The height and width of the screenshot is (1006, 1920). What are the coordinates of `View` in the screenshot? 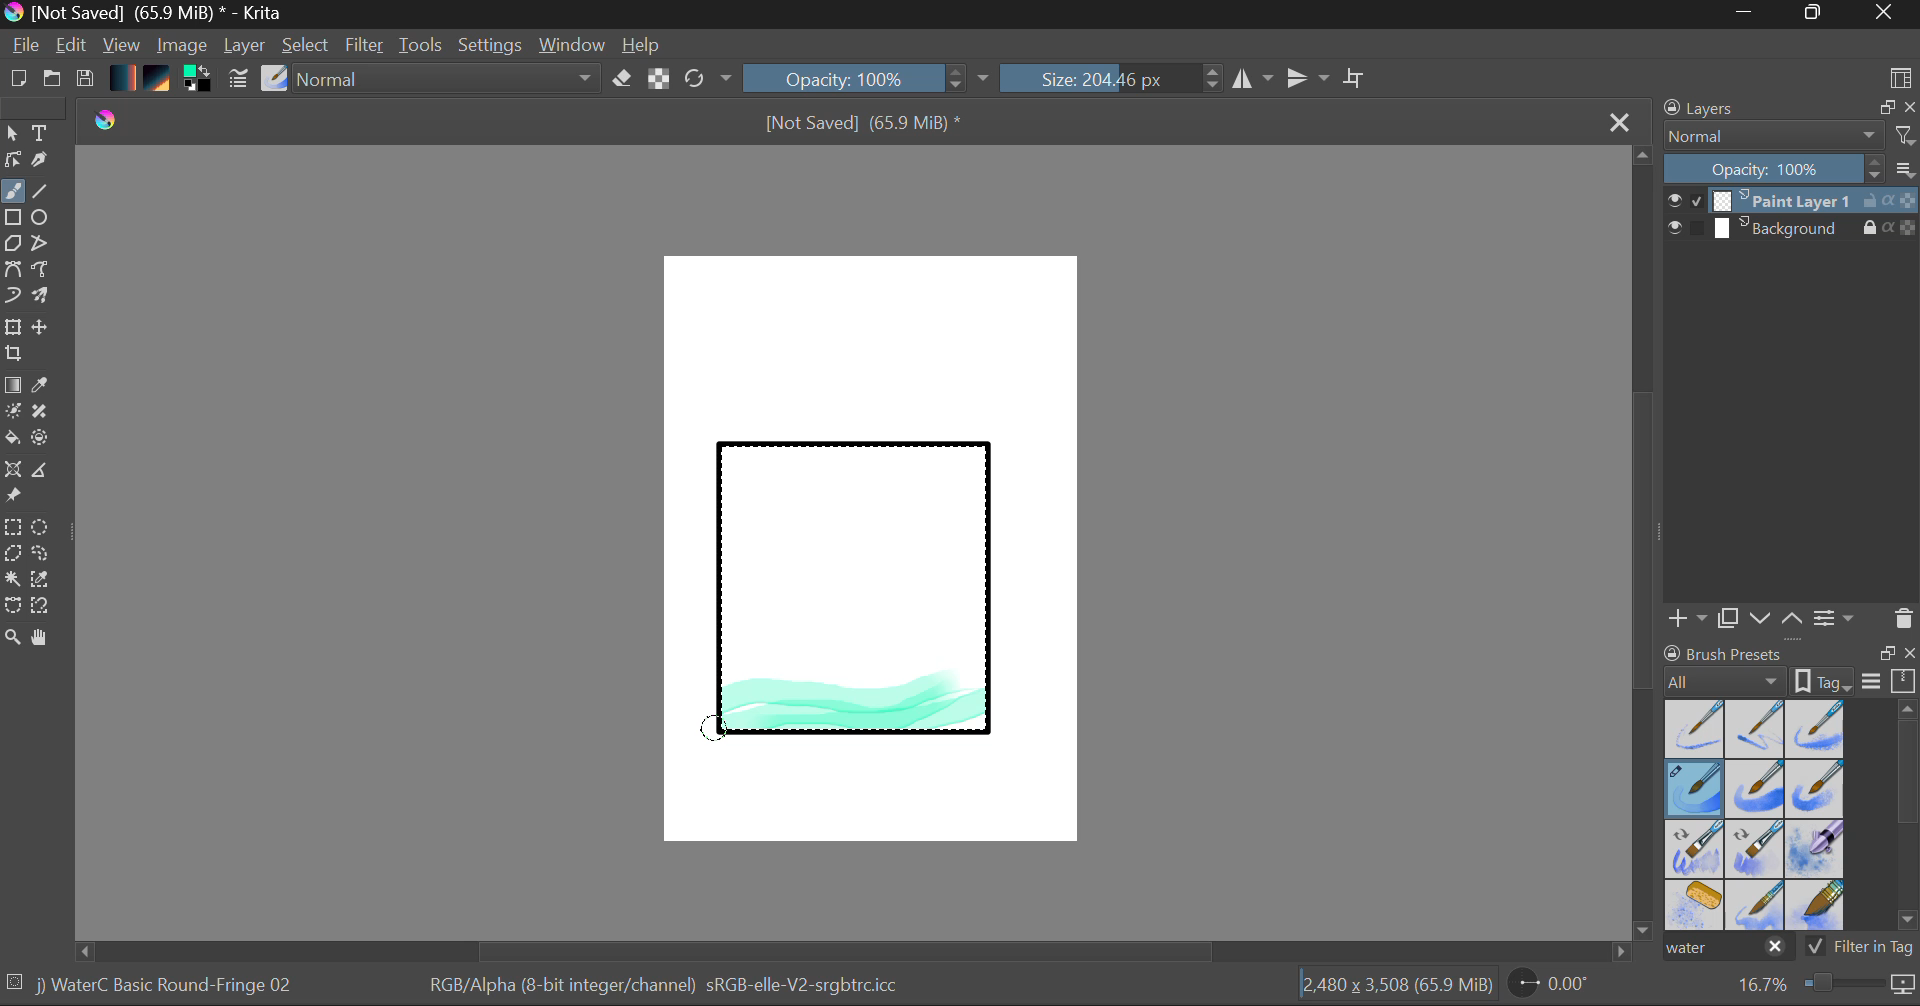 It's located at (122, 45).